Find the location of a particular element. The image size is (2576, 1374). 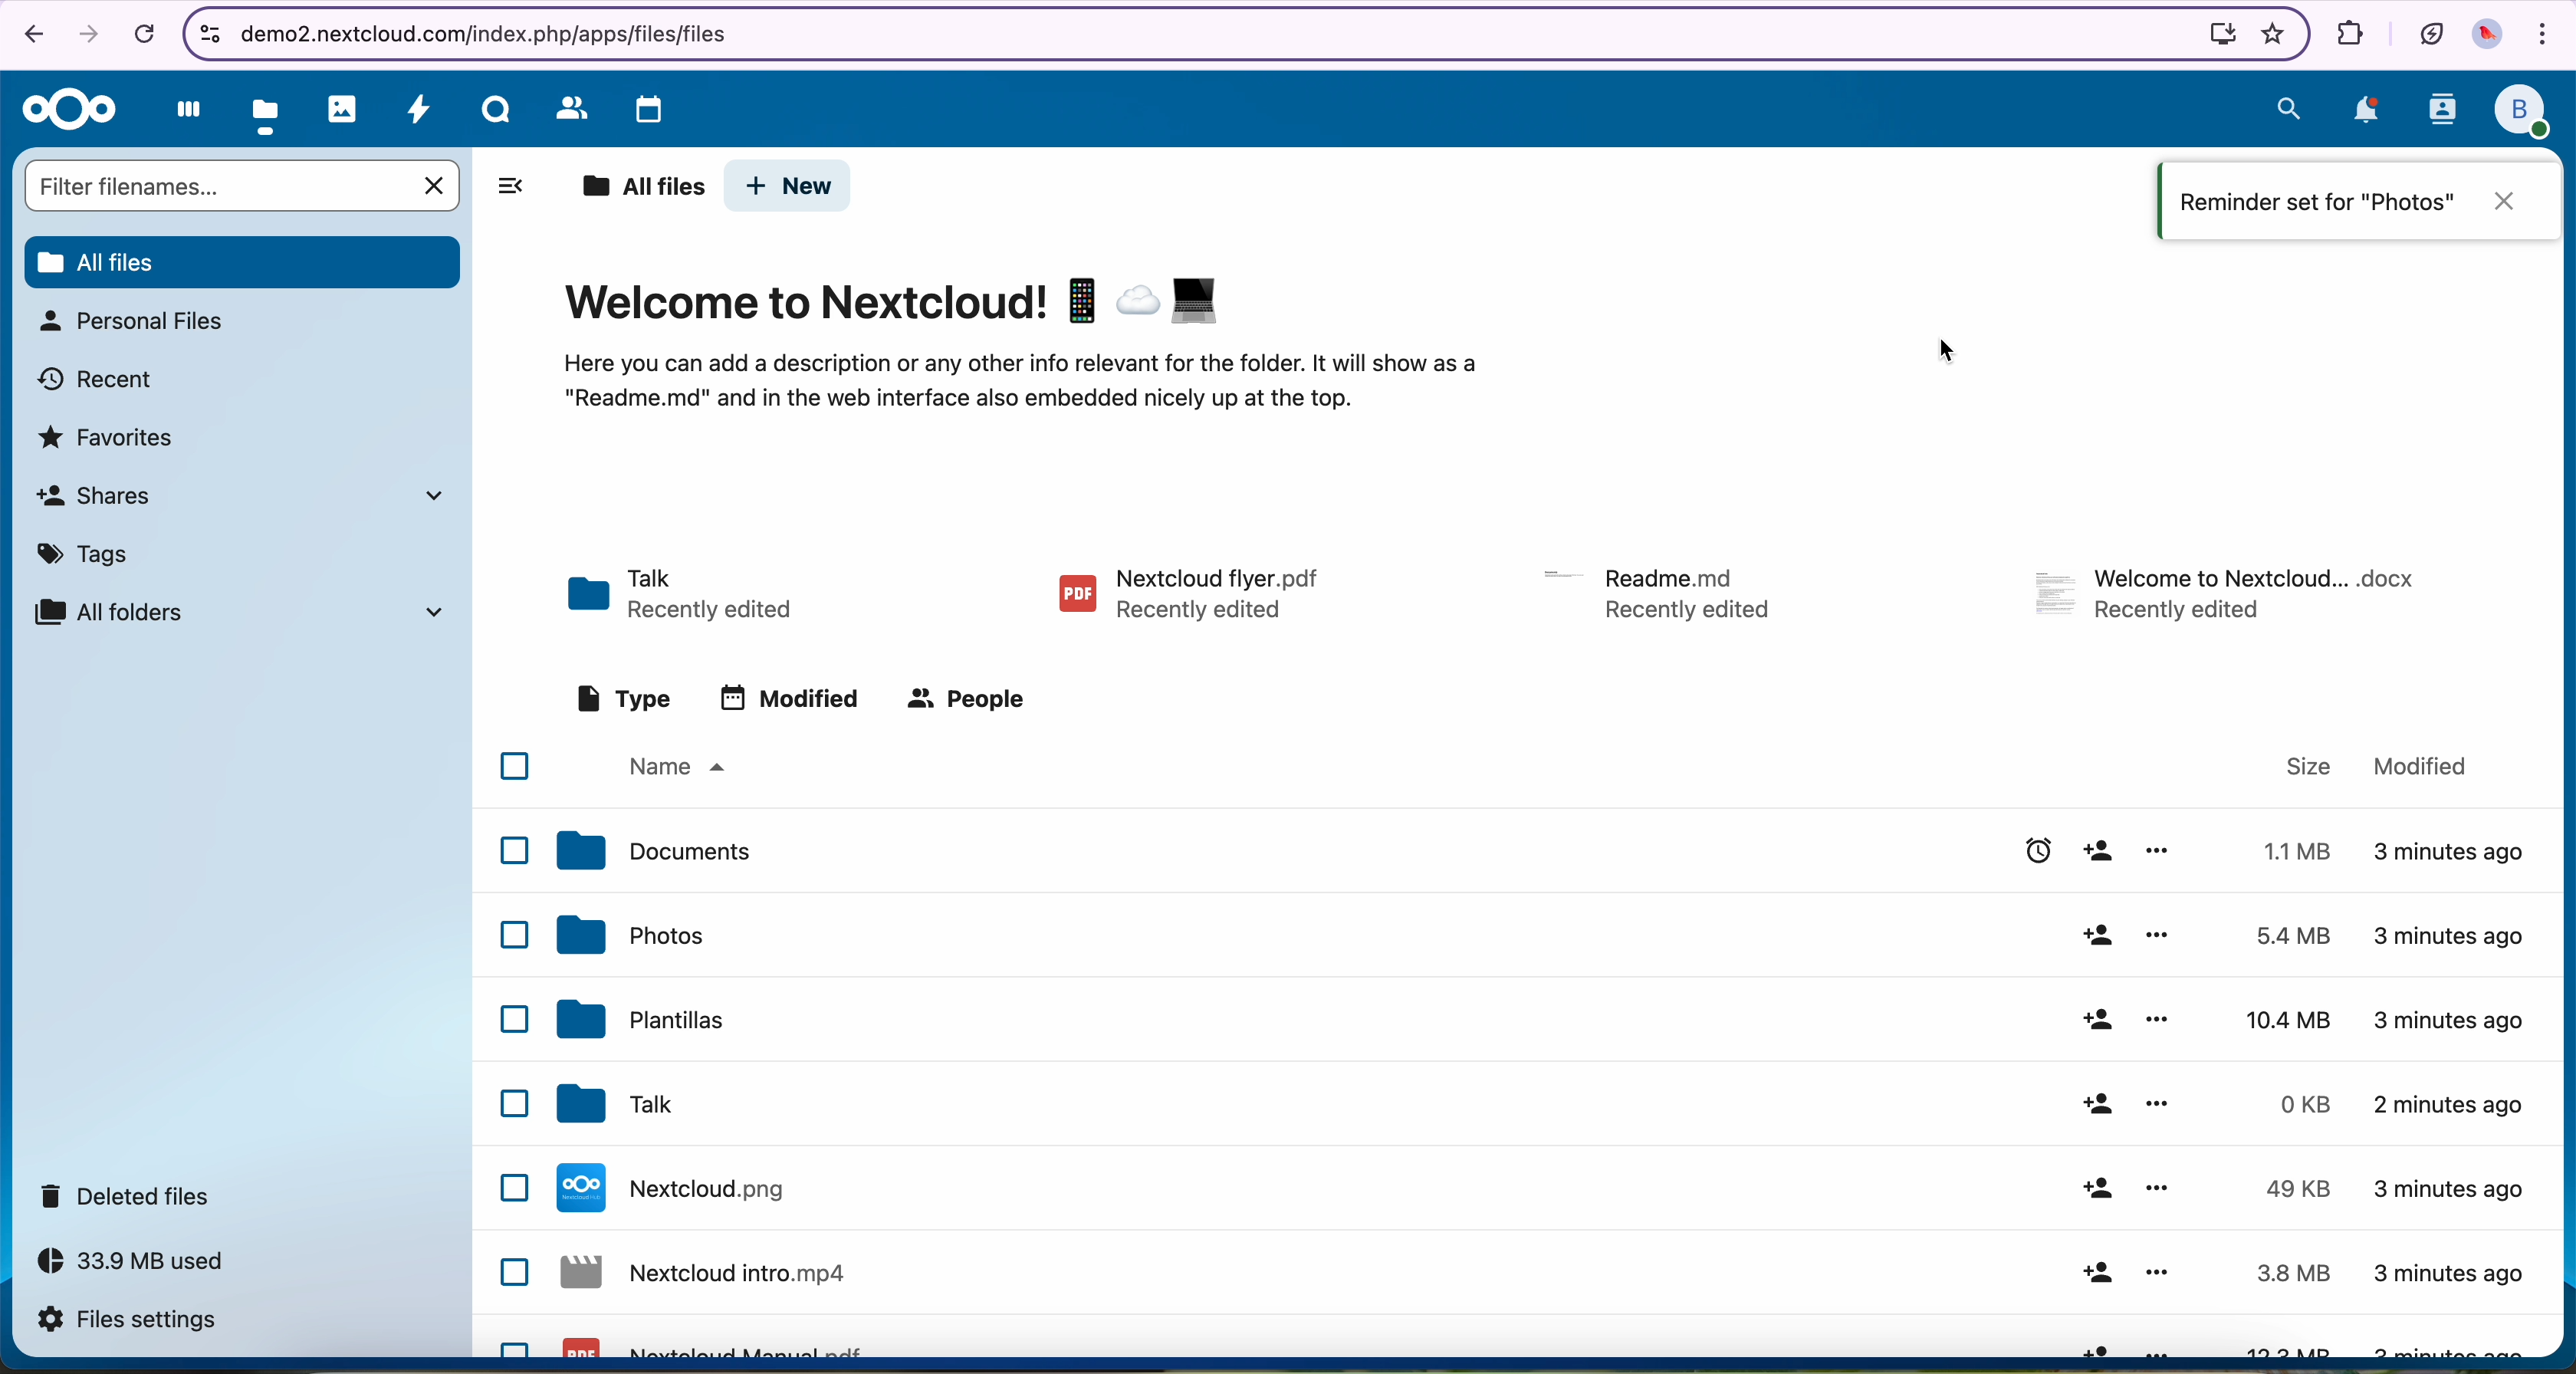

dashboard is located at coordinates (182, 108).